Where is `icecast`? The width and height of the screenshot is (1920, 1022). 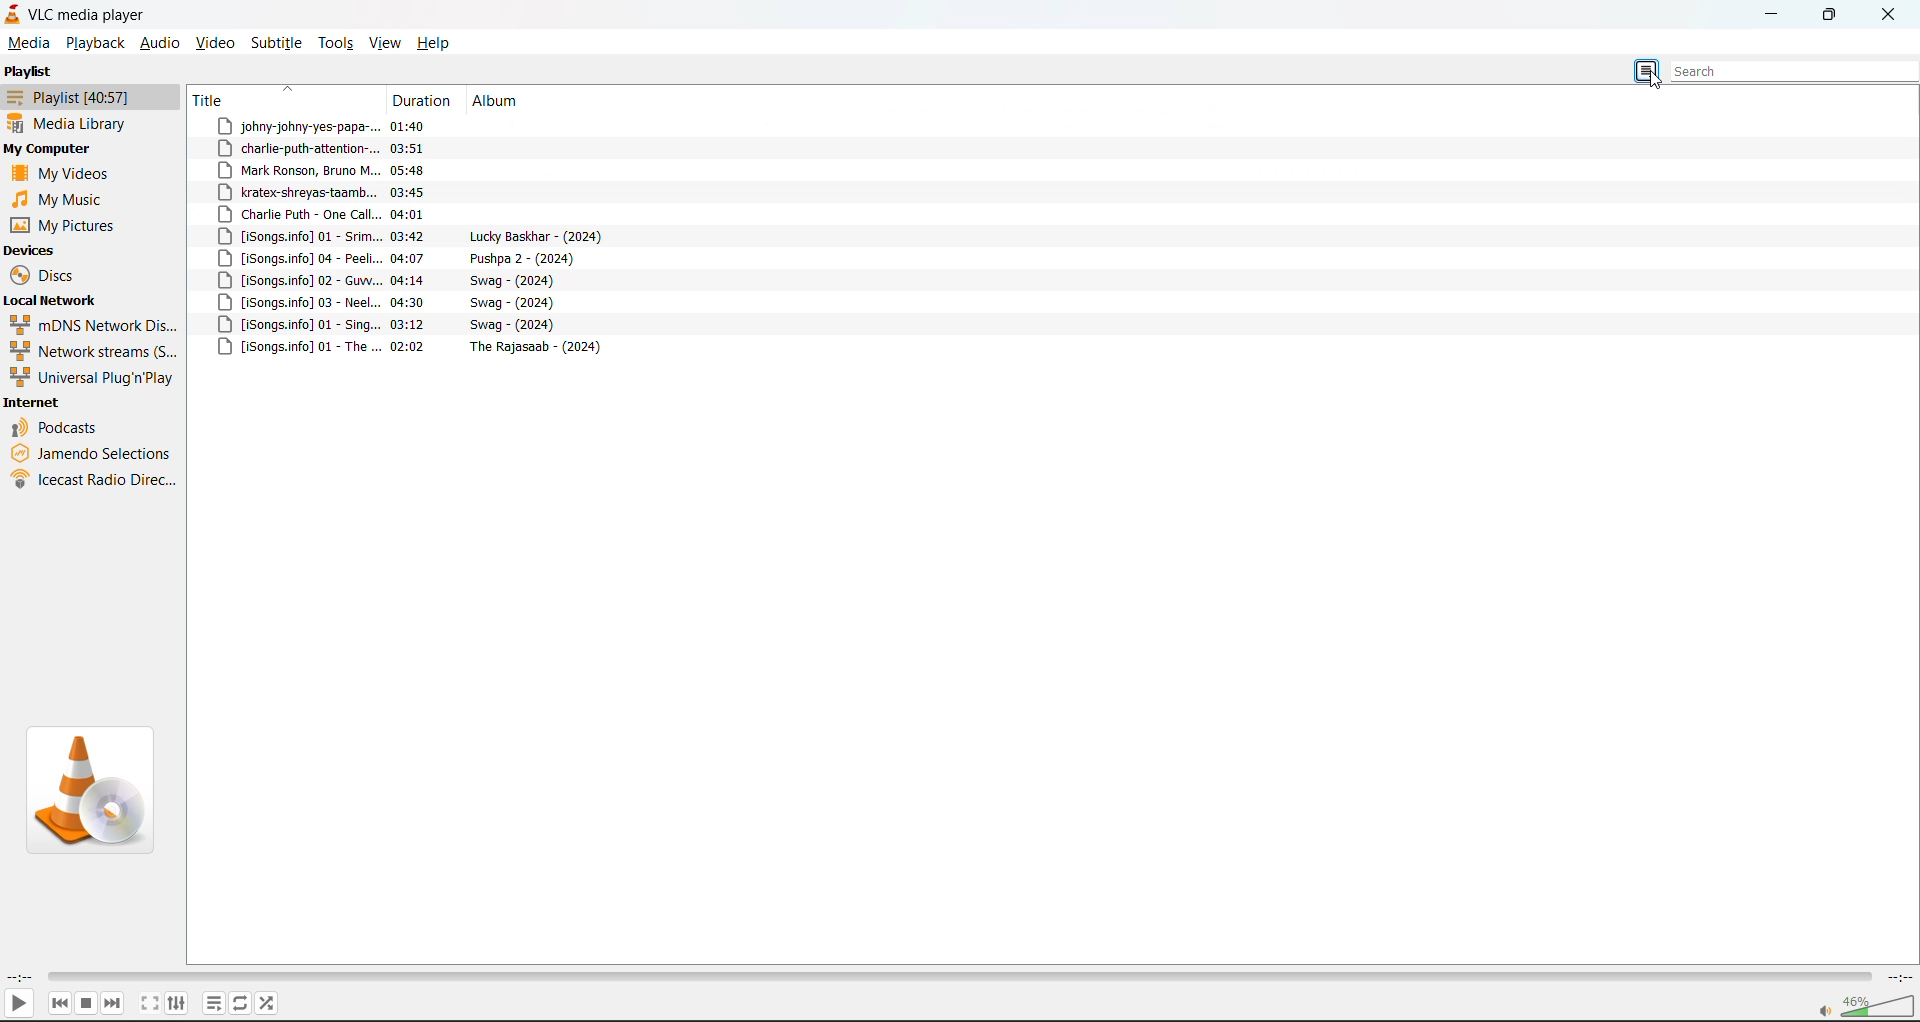
icecast is located at coordinates (94, 479).